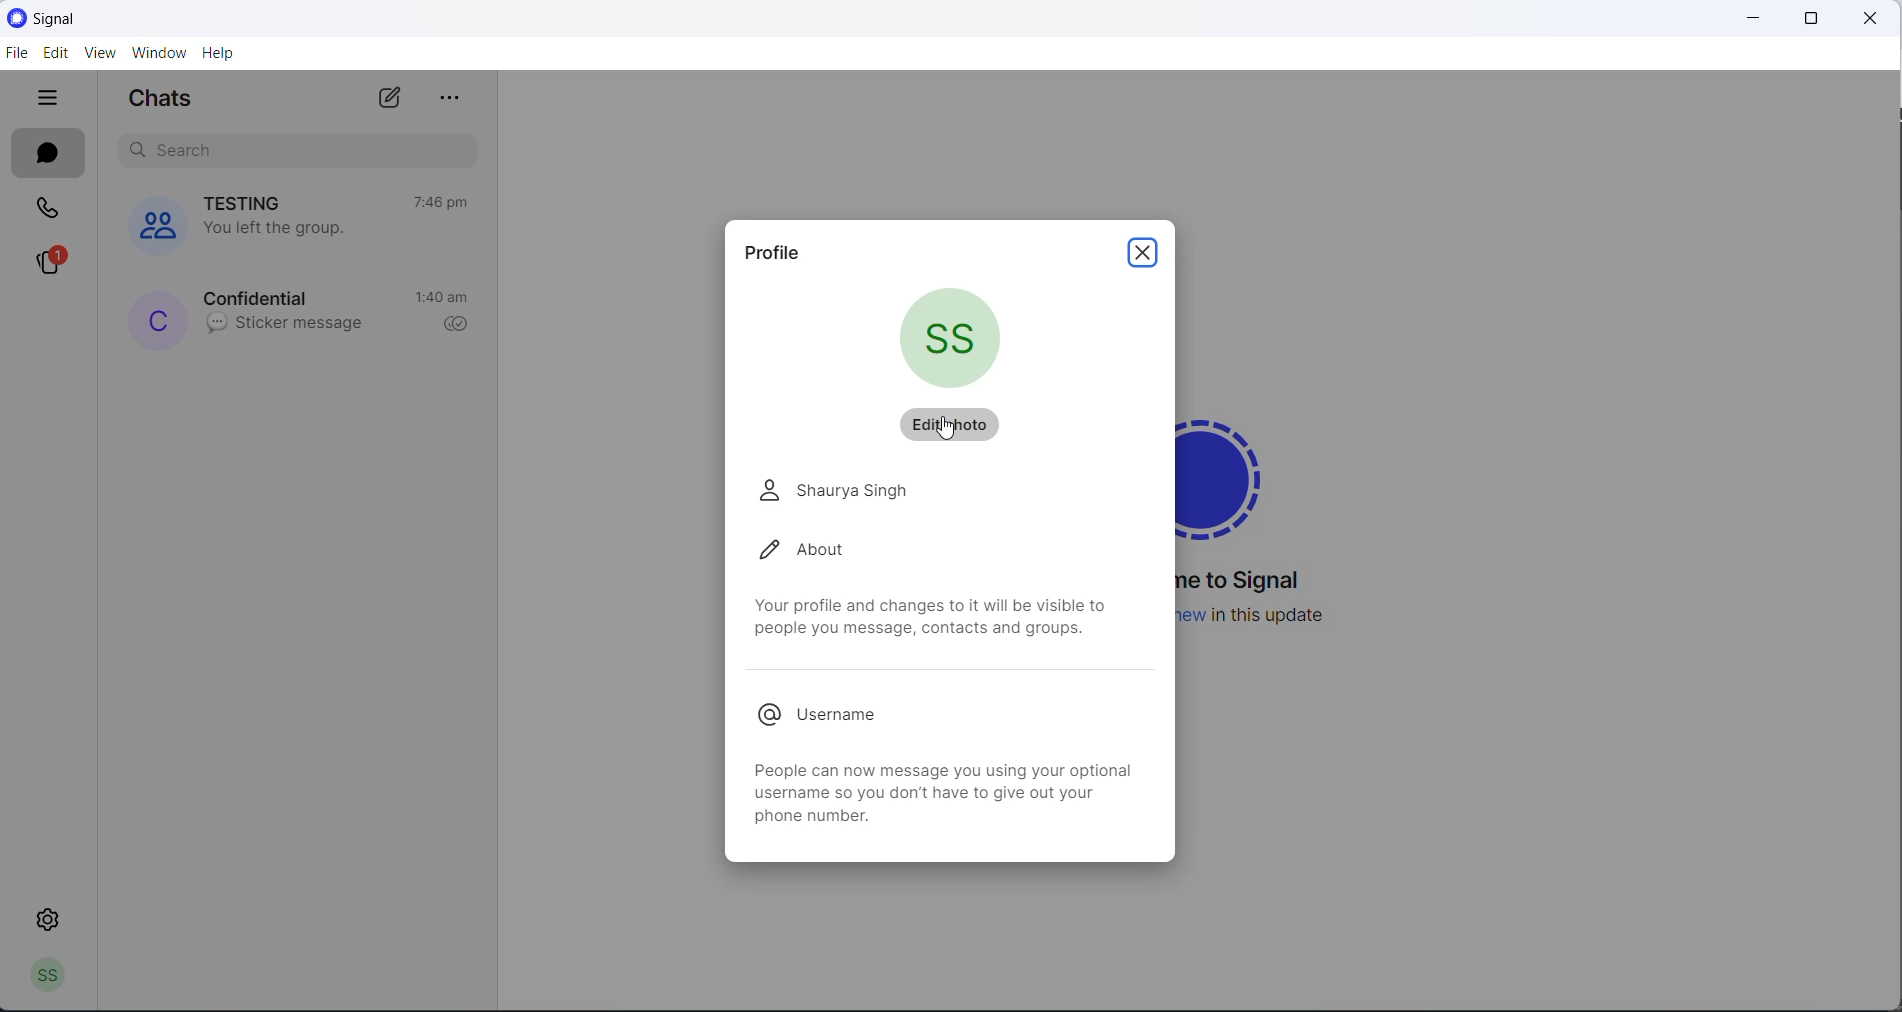 The width and height of the screenshot is (1902, 1012). Describe the element at coordinates (49, 100) in the screenshot. I see `close tabs` at that location.